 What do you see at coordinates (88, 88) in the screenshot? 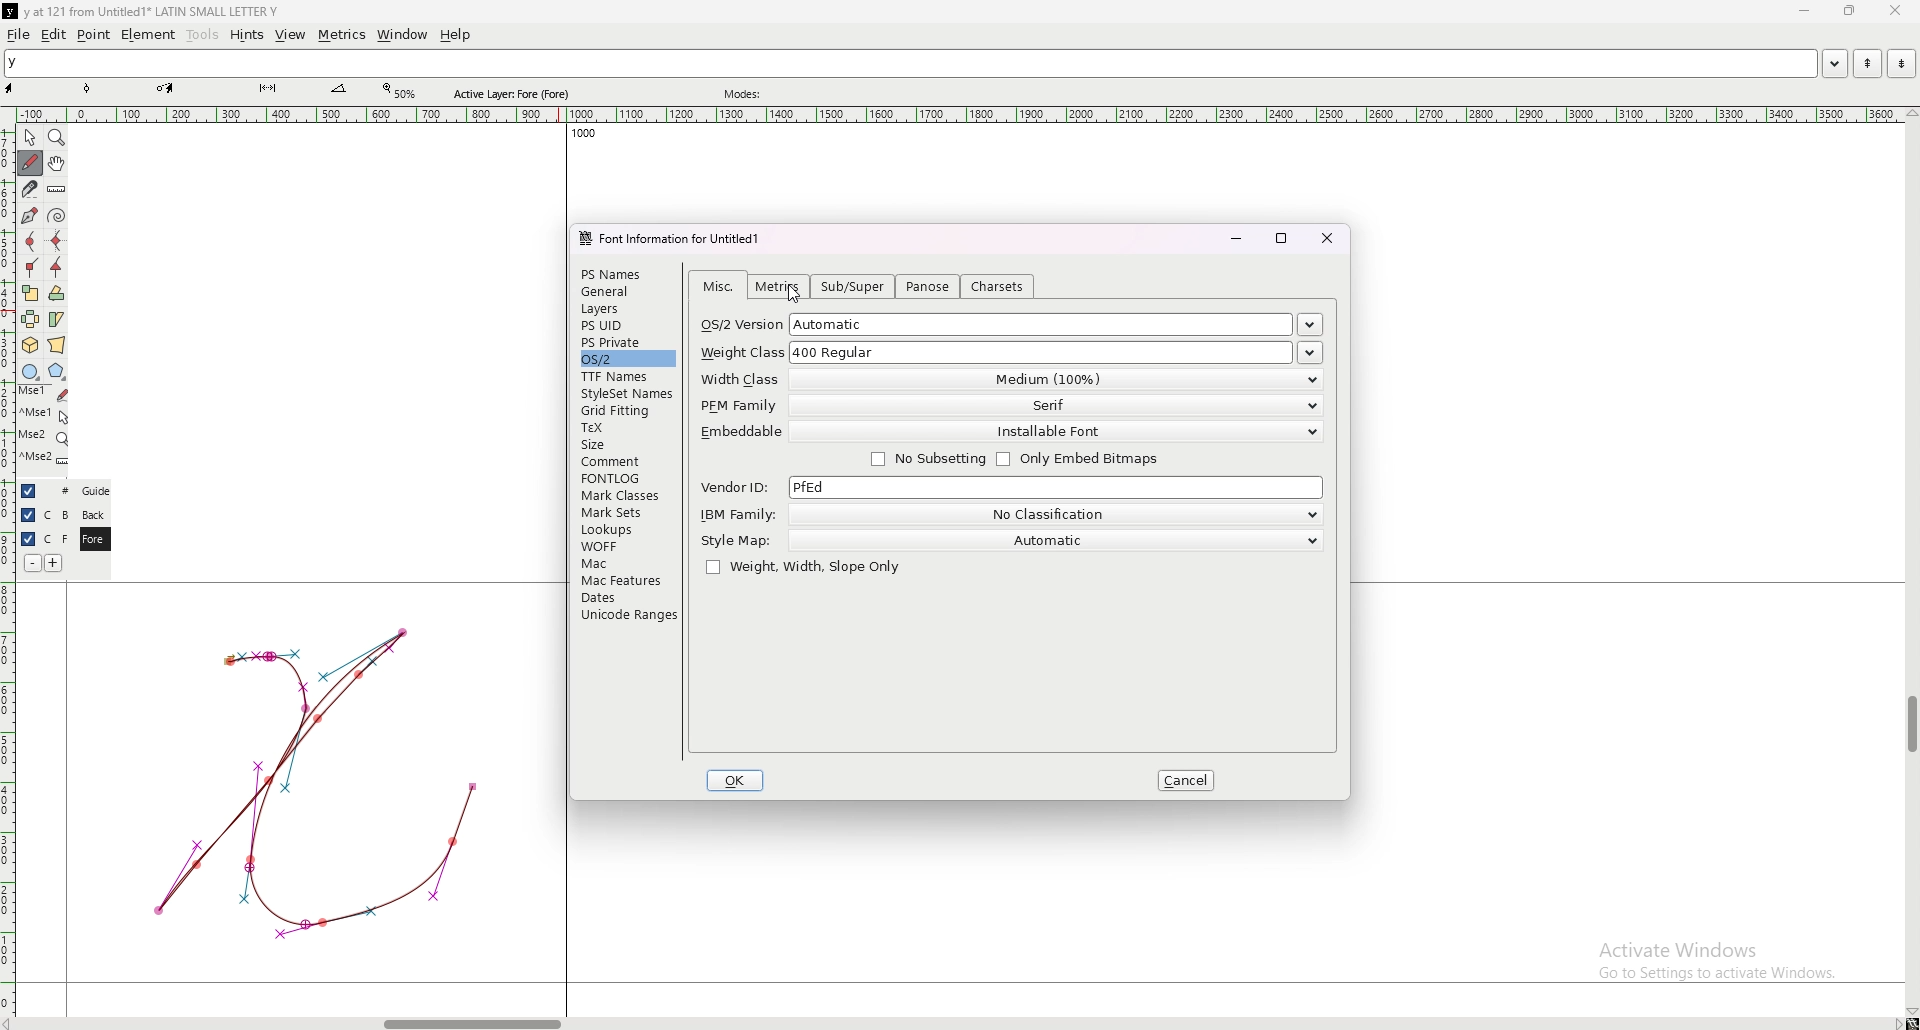
I see `point tool` at bounding box center [88, 88].